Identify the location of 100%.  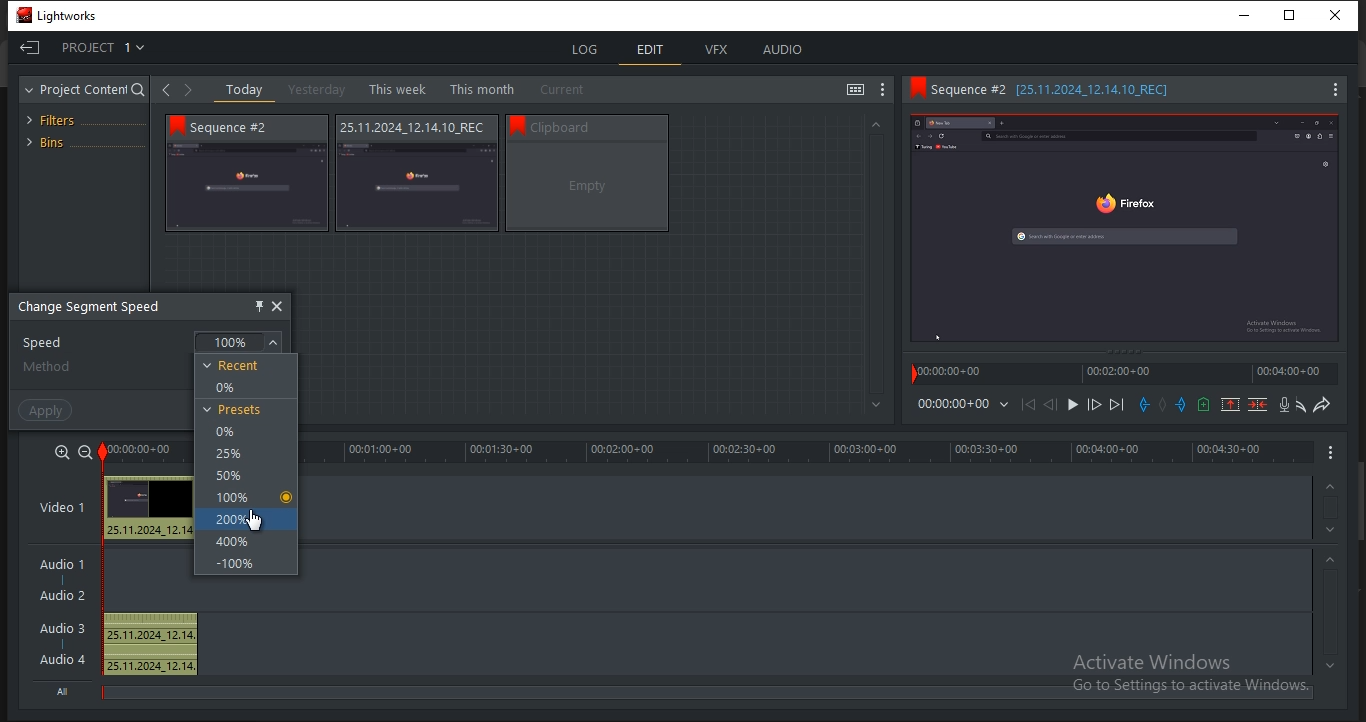
(230, 342).